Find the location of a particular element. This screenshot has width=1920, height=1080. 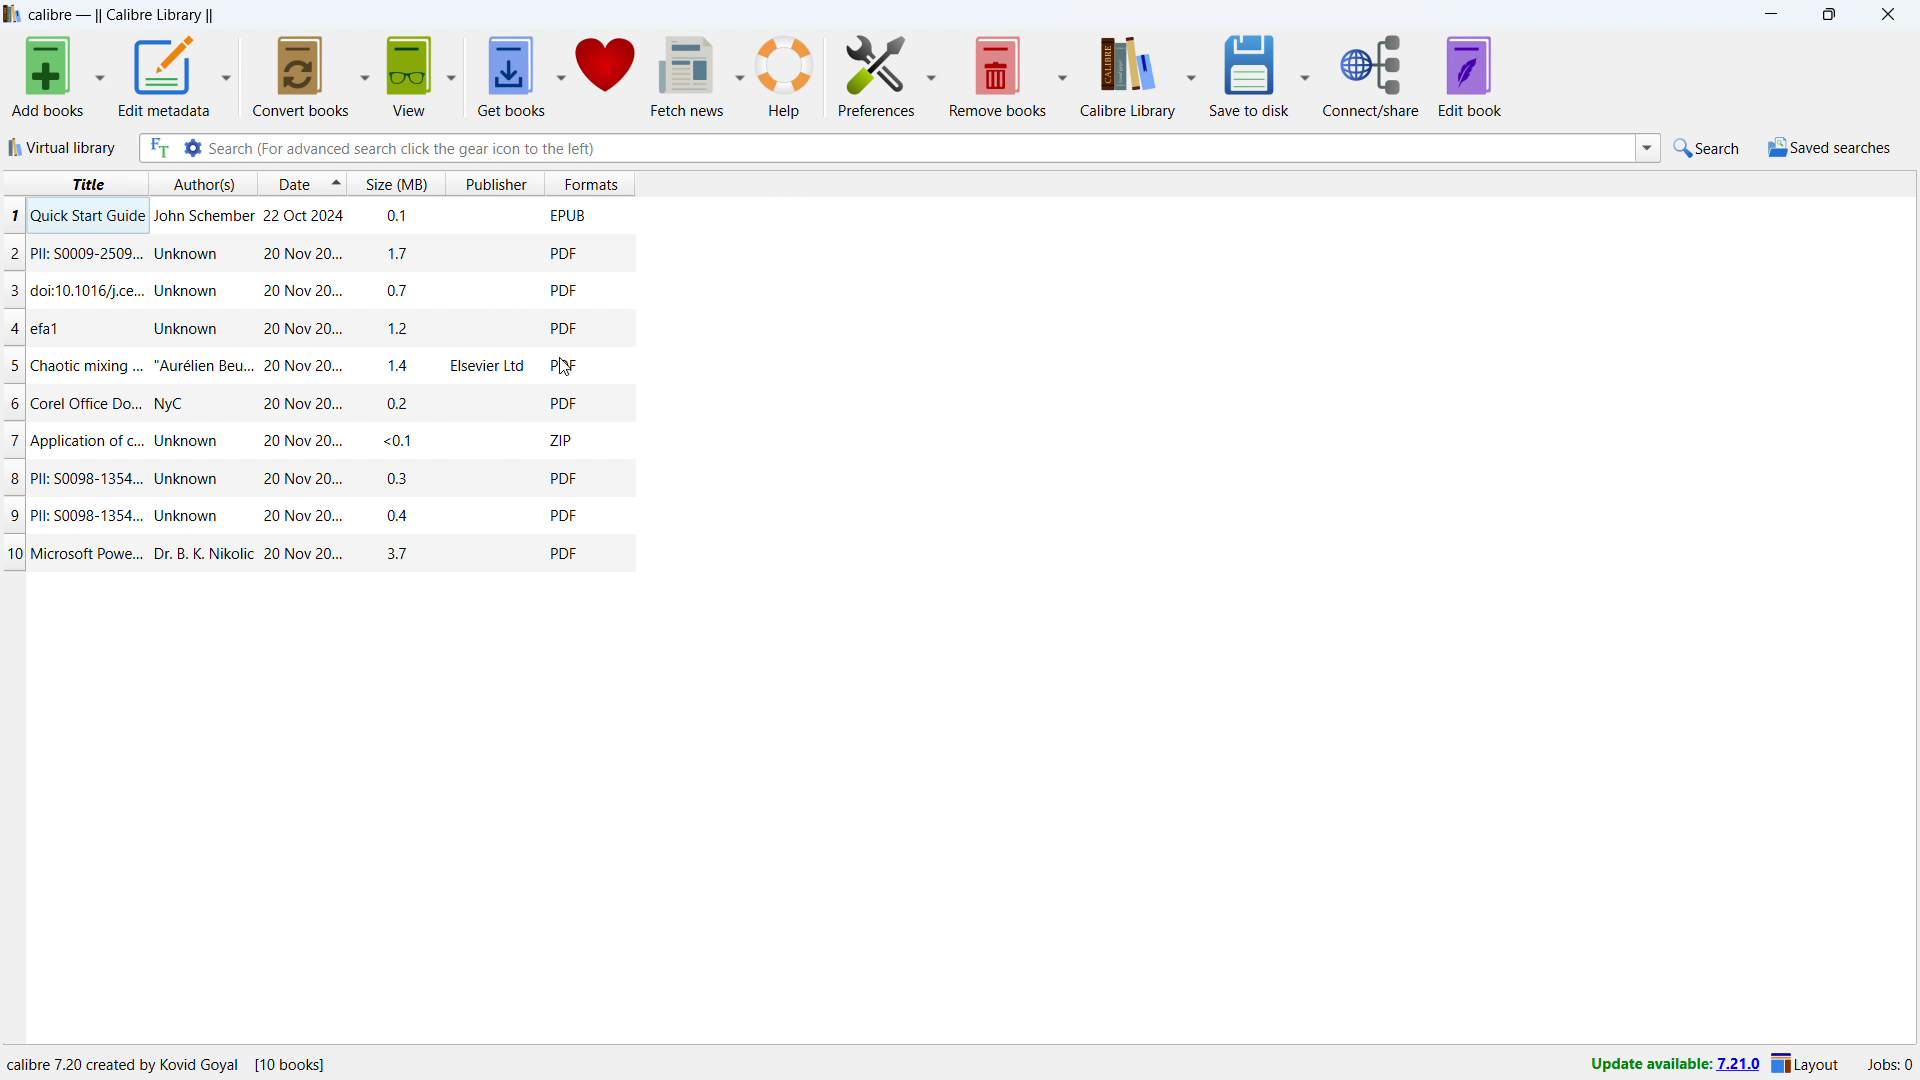

get books is located at coordinates (510, 75).